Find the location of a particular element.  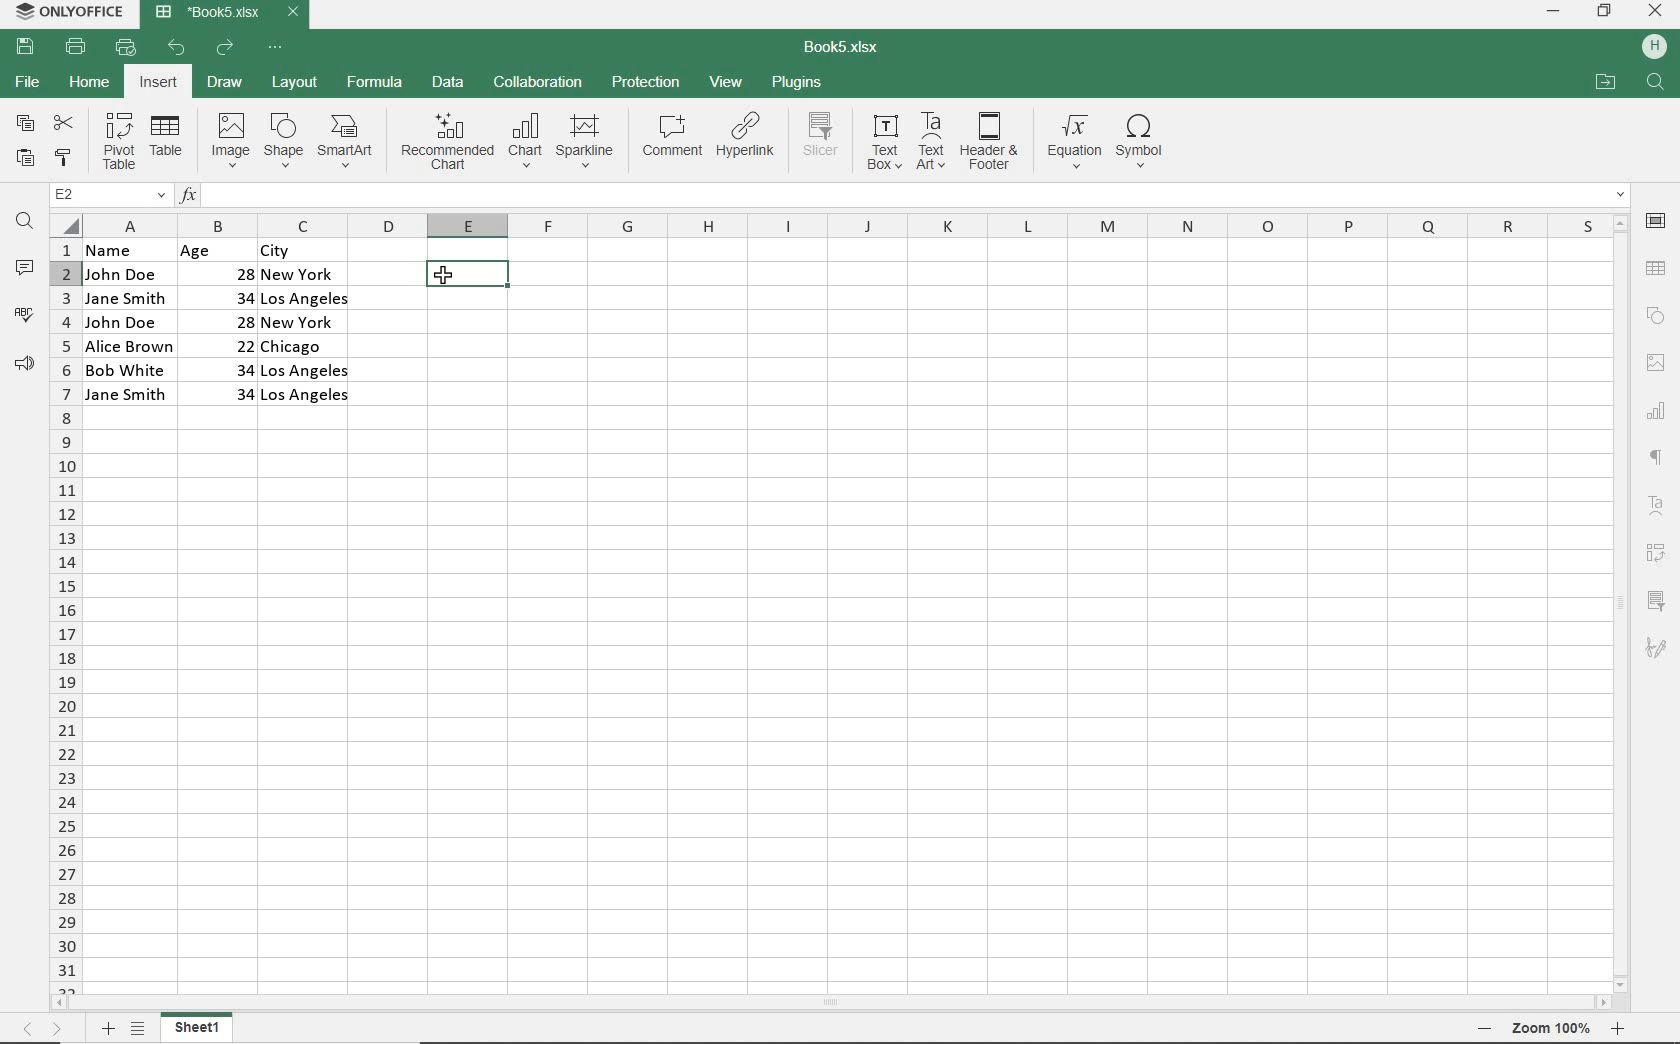

HEADER & FOOTER is located at coordinates (990, 142).